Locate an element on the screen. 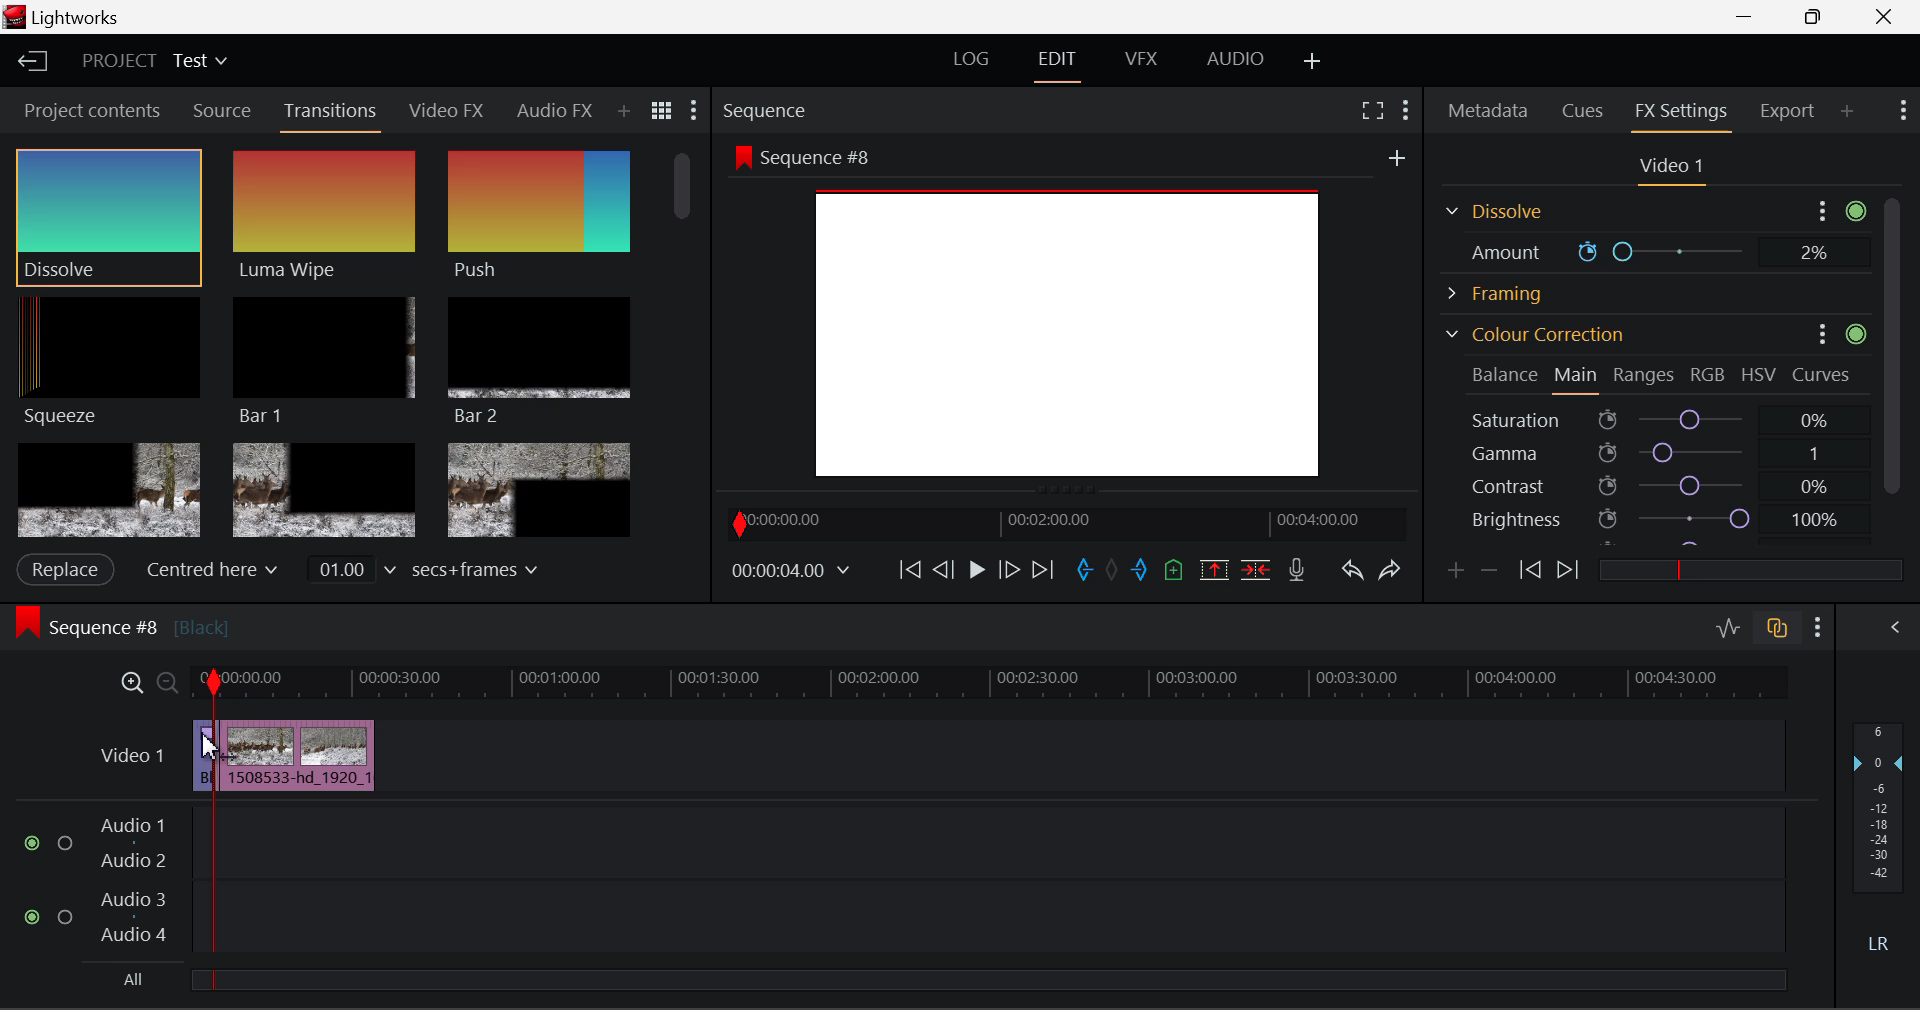 Image resolution: width=1920 pixels, height=1010 pixels. Window Title is located at coordinates (67, 19).